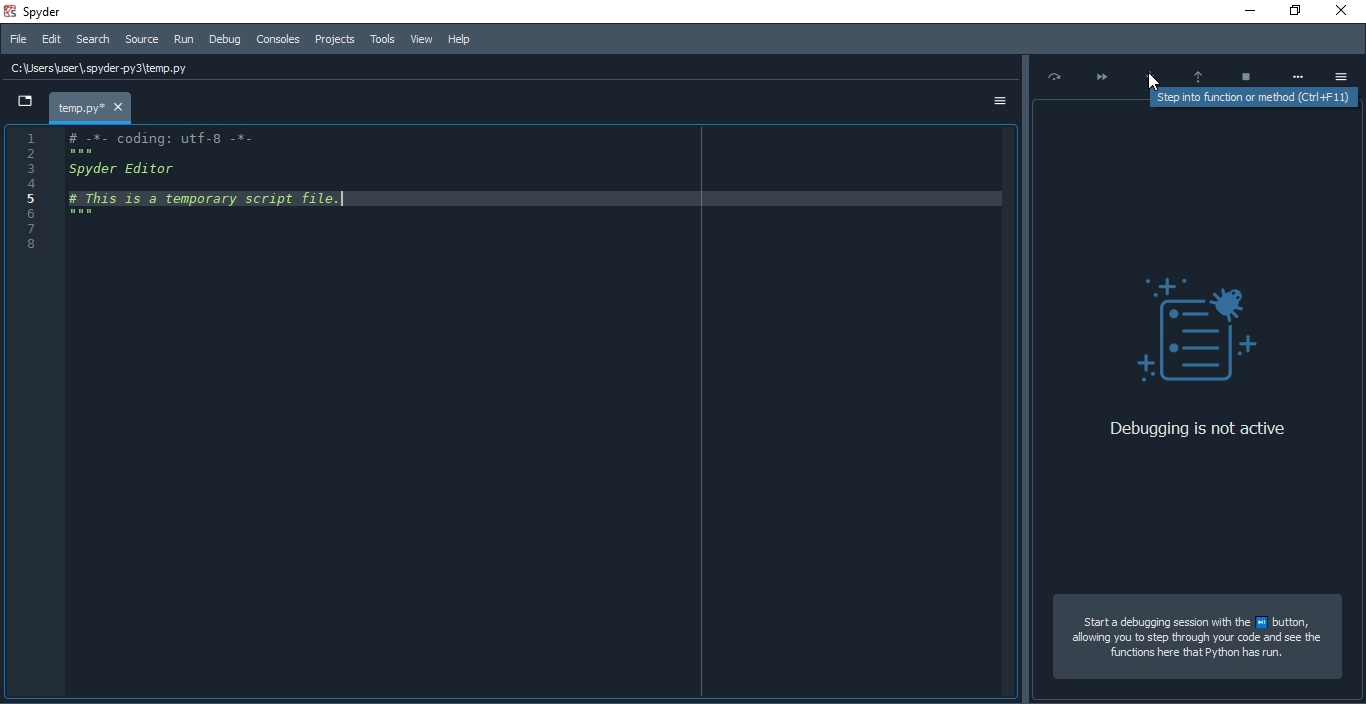  I want to click on View, so click(421, 38).